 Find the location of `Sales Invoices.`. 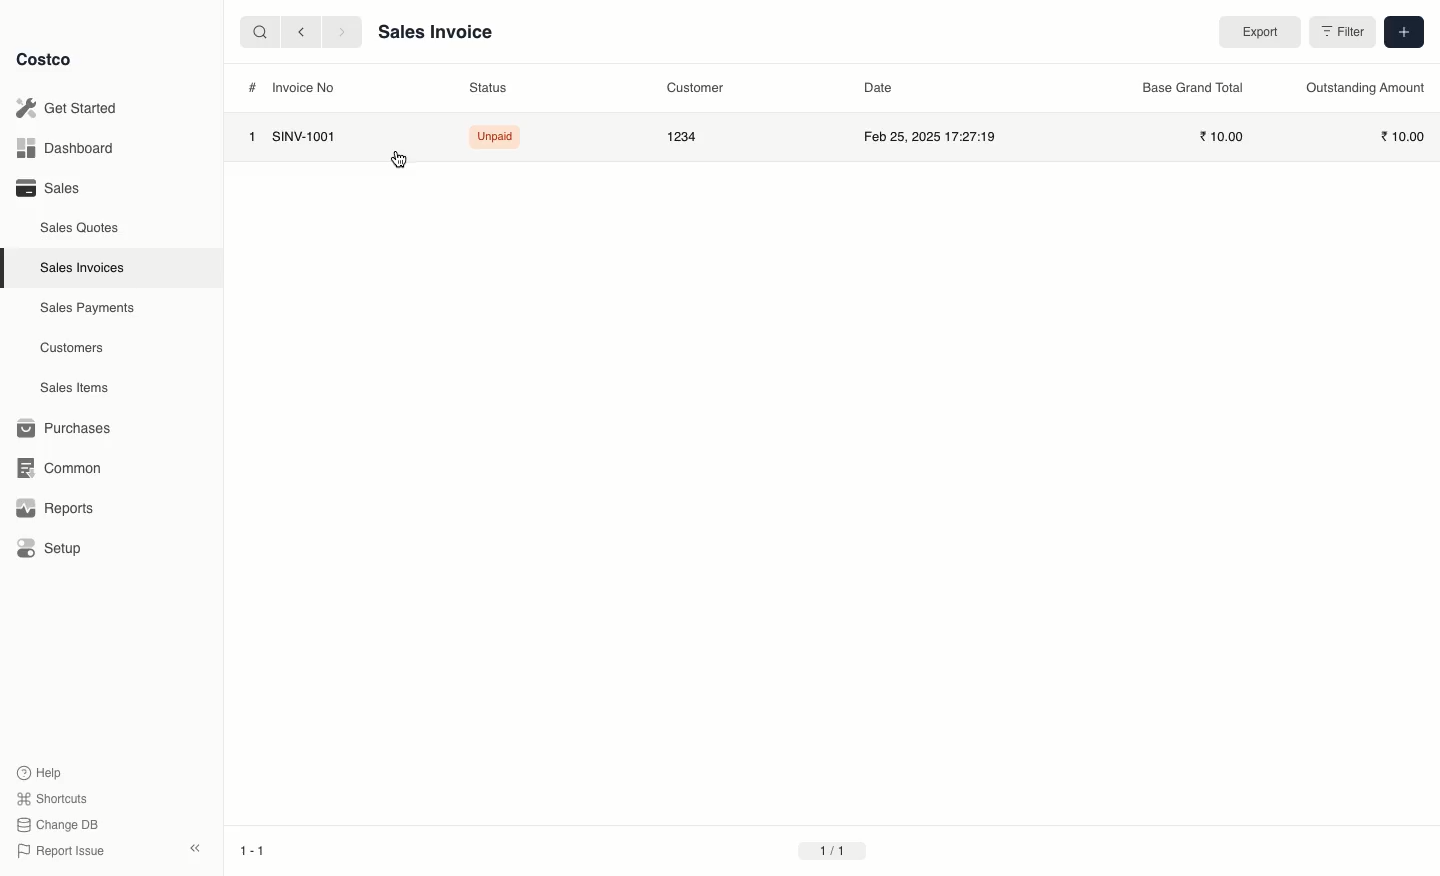

Sales Invoices. is located at coordinates (80, 269).